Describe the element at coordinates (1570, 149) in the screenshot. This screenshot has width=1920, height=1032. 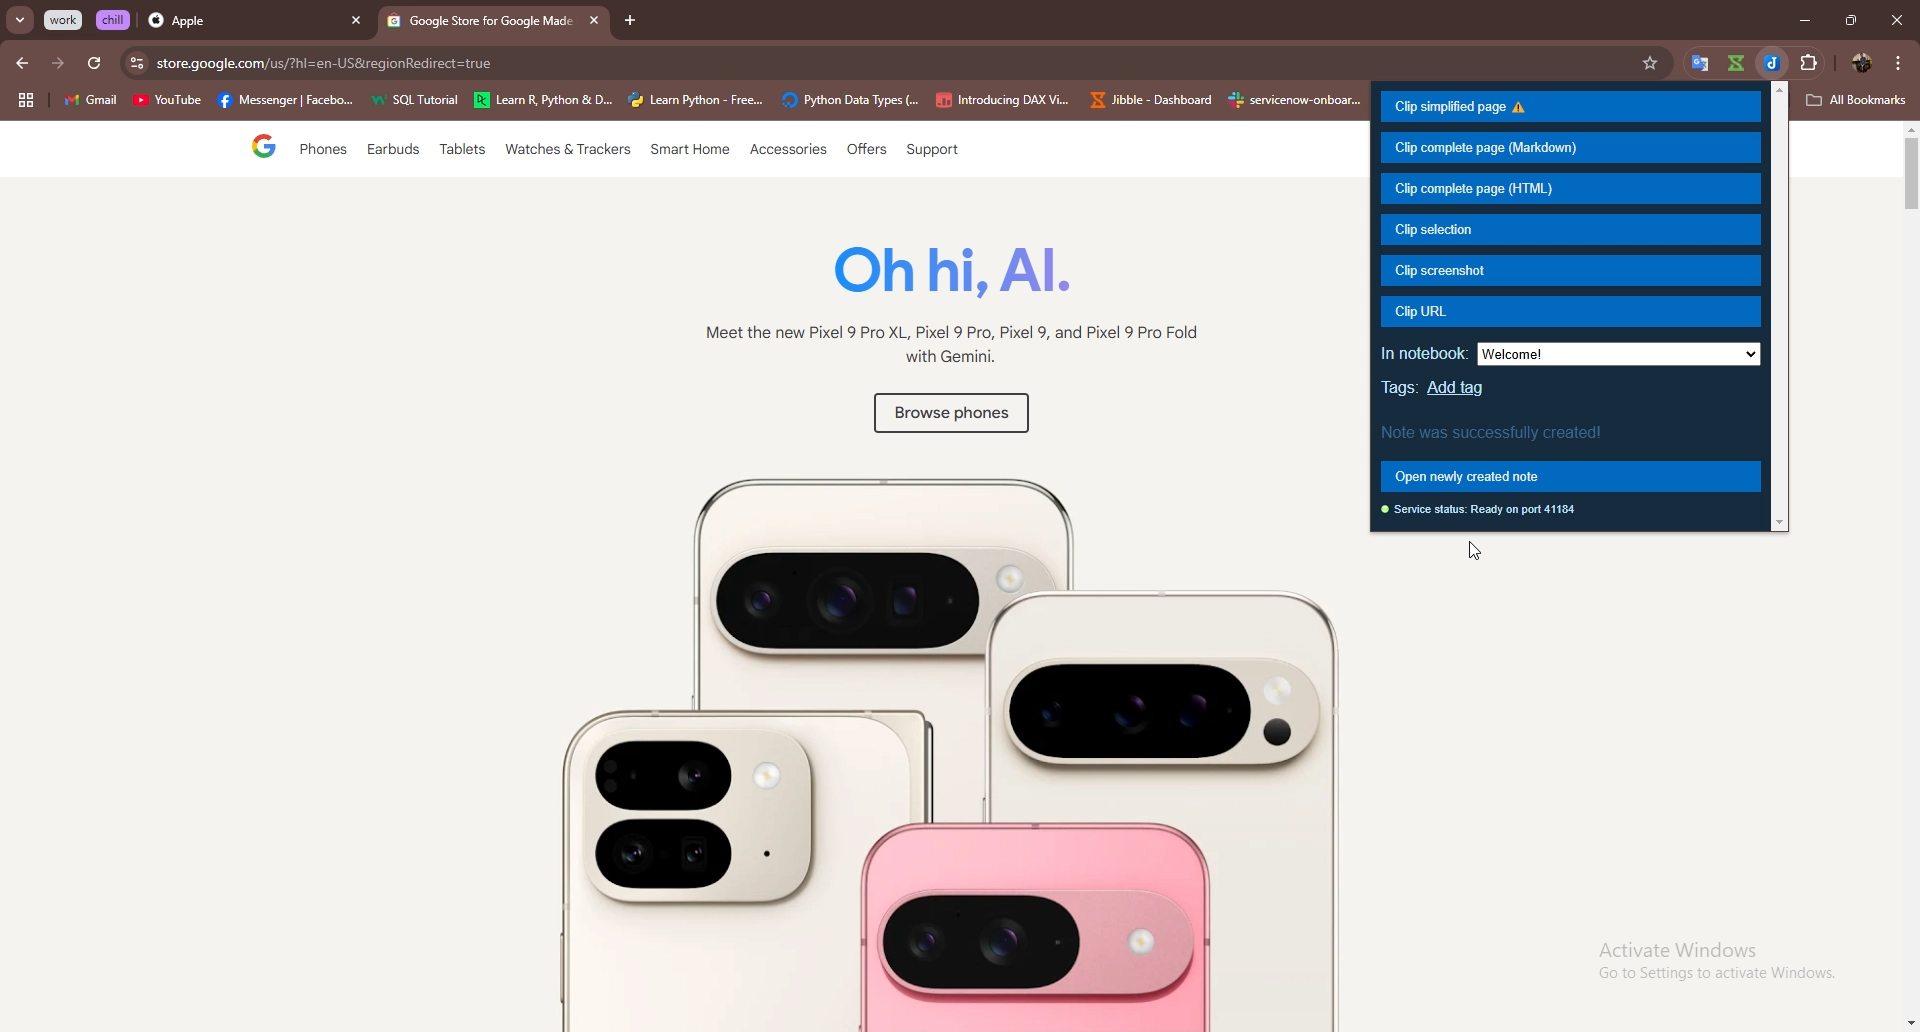
I see `clip complete page (markdown)` at that location.